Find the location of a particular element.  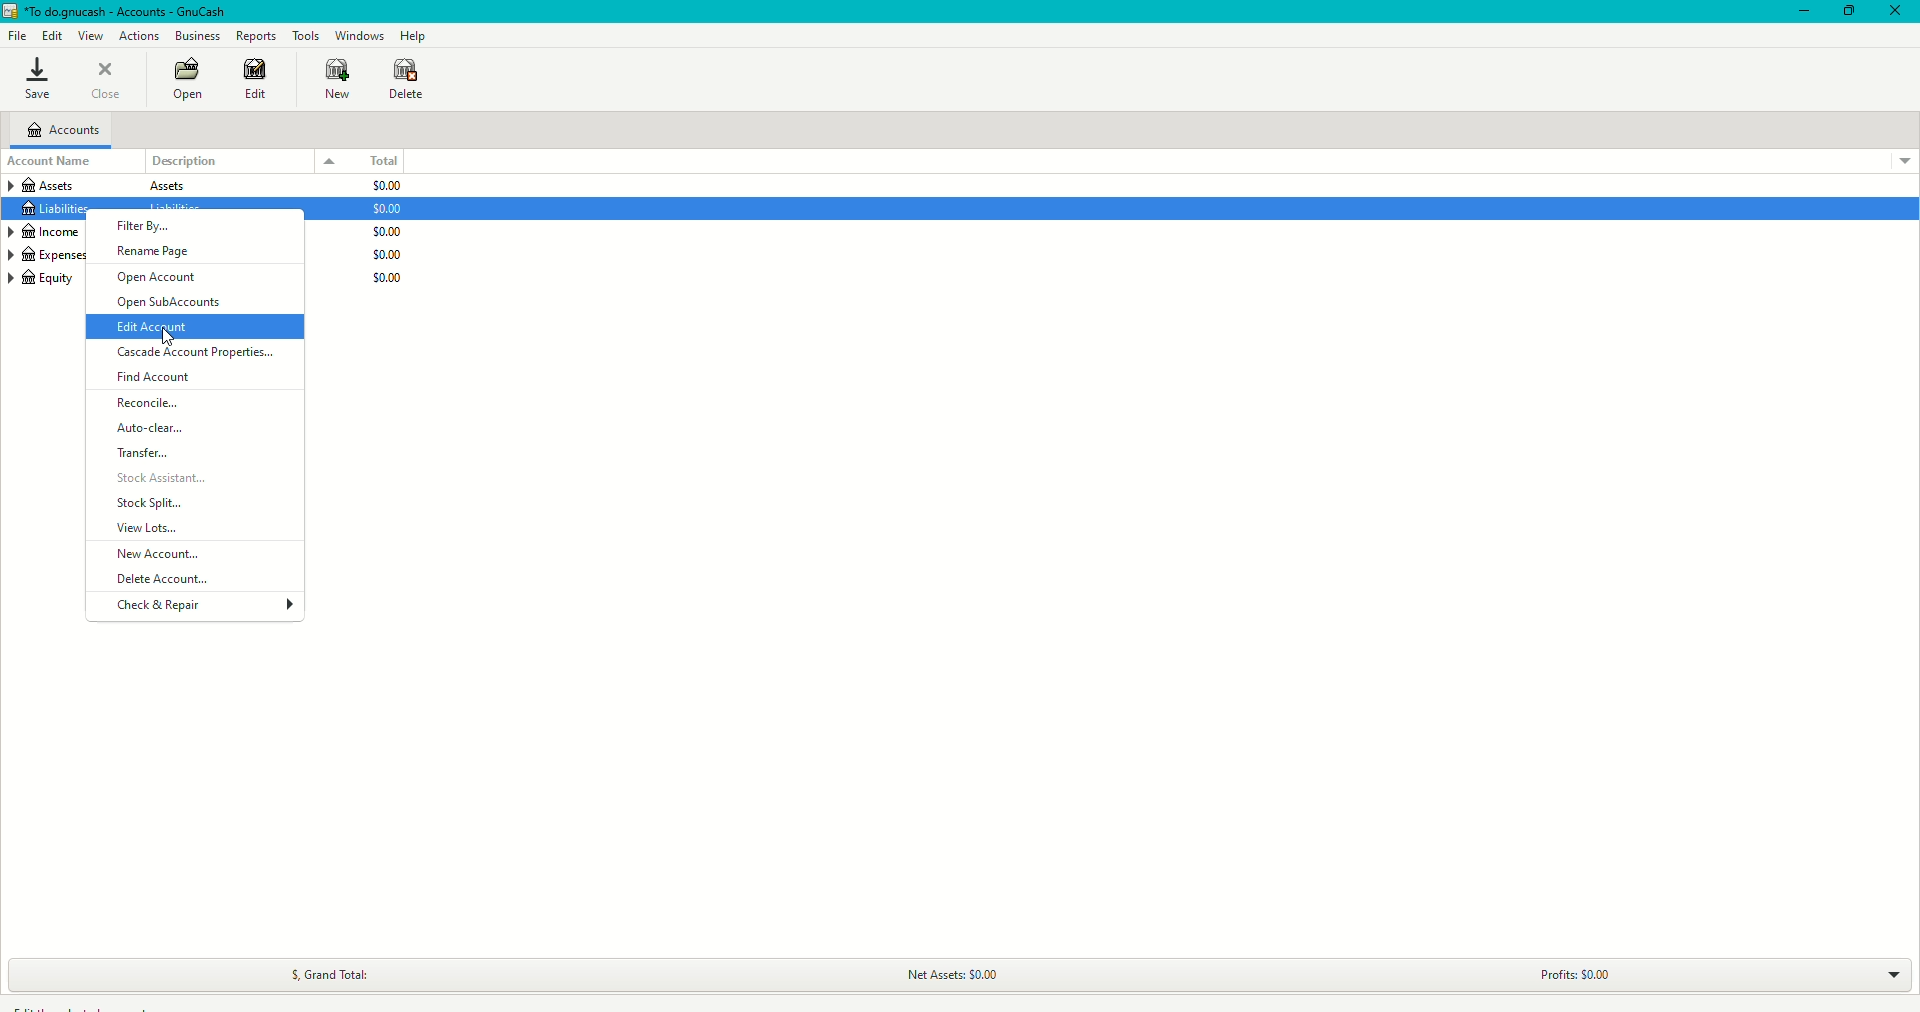

Reports is located at coordinates (256, 36).